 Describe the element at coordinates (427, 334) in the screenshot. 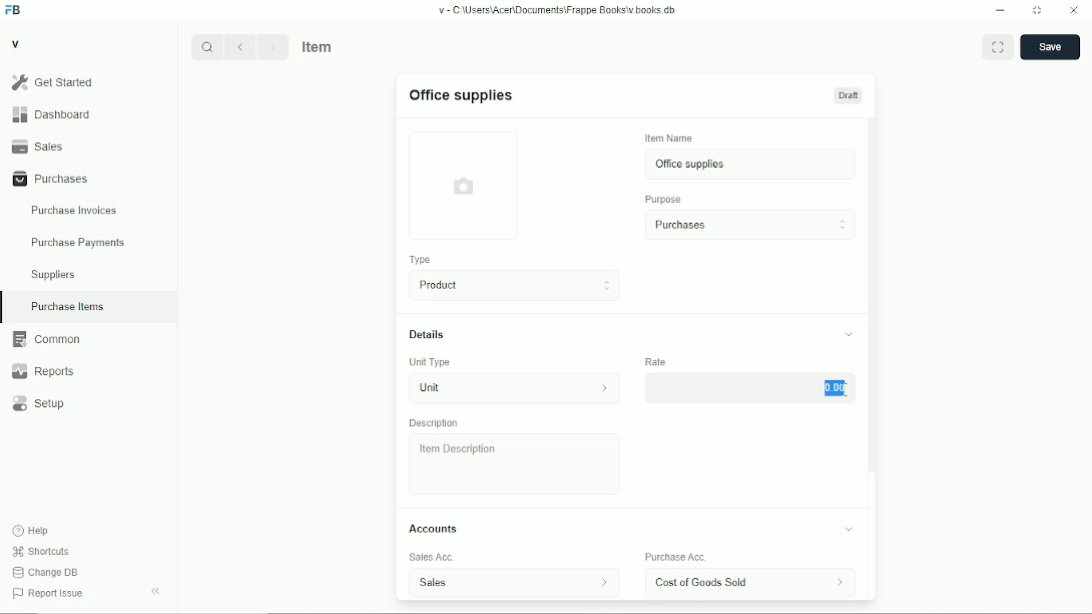

I see `details` at that location.